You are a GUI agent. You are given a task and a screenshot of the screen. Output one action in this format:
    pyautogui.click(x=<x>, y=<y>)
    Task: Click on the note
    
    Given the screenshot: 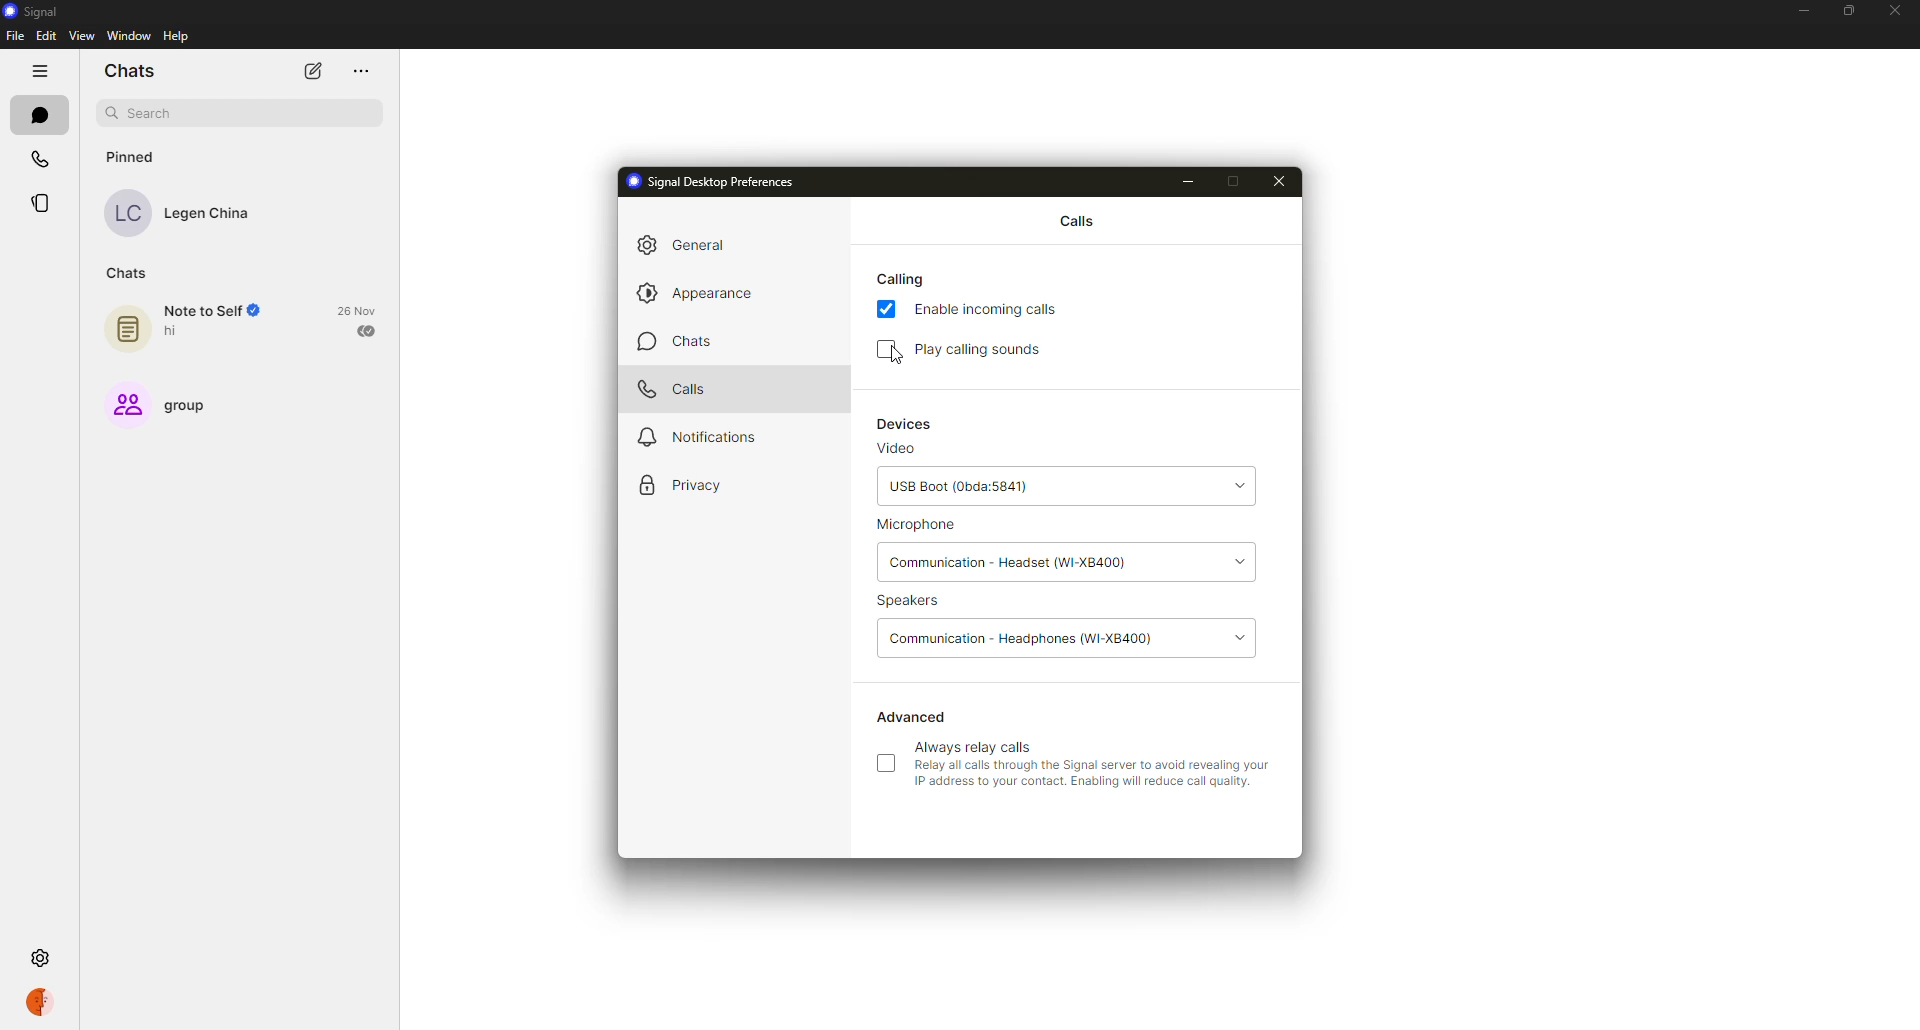 What is the action you would take?
    pyautogui.click(x=129, y=325)
    